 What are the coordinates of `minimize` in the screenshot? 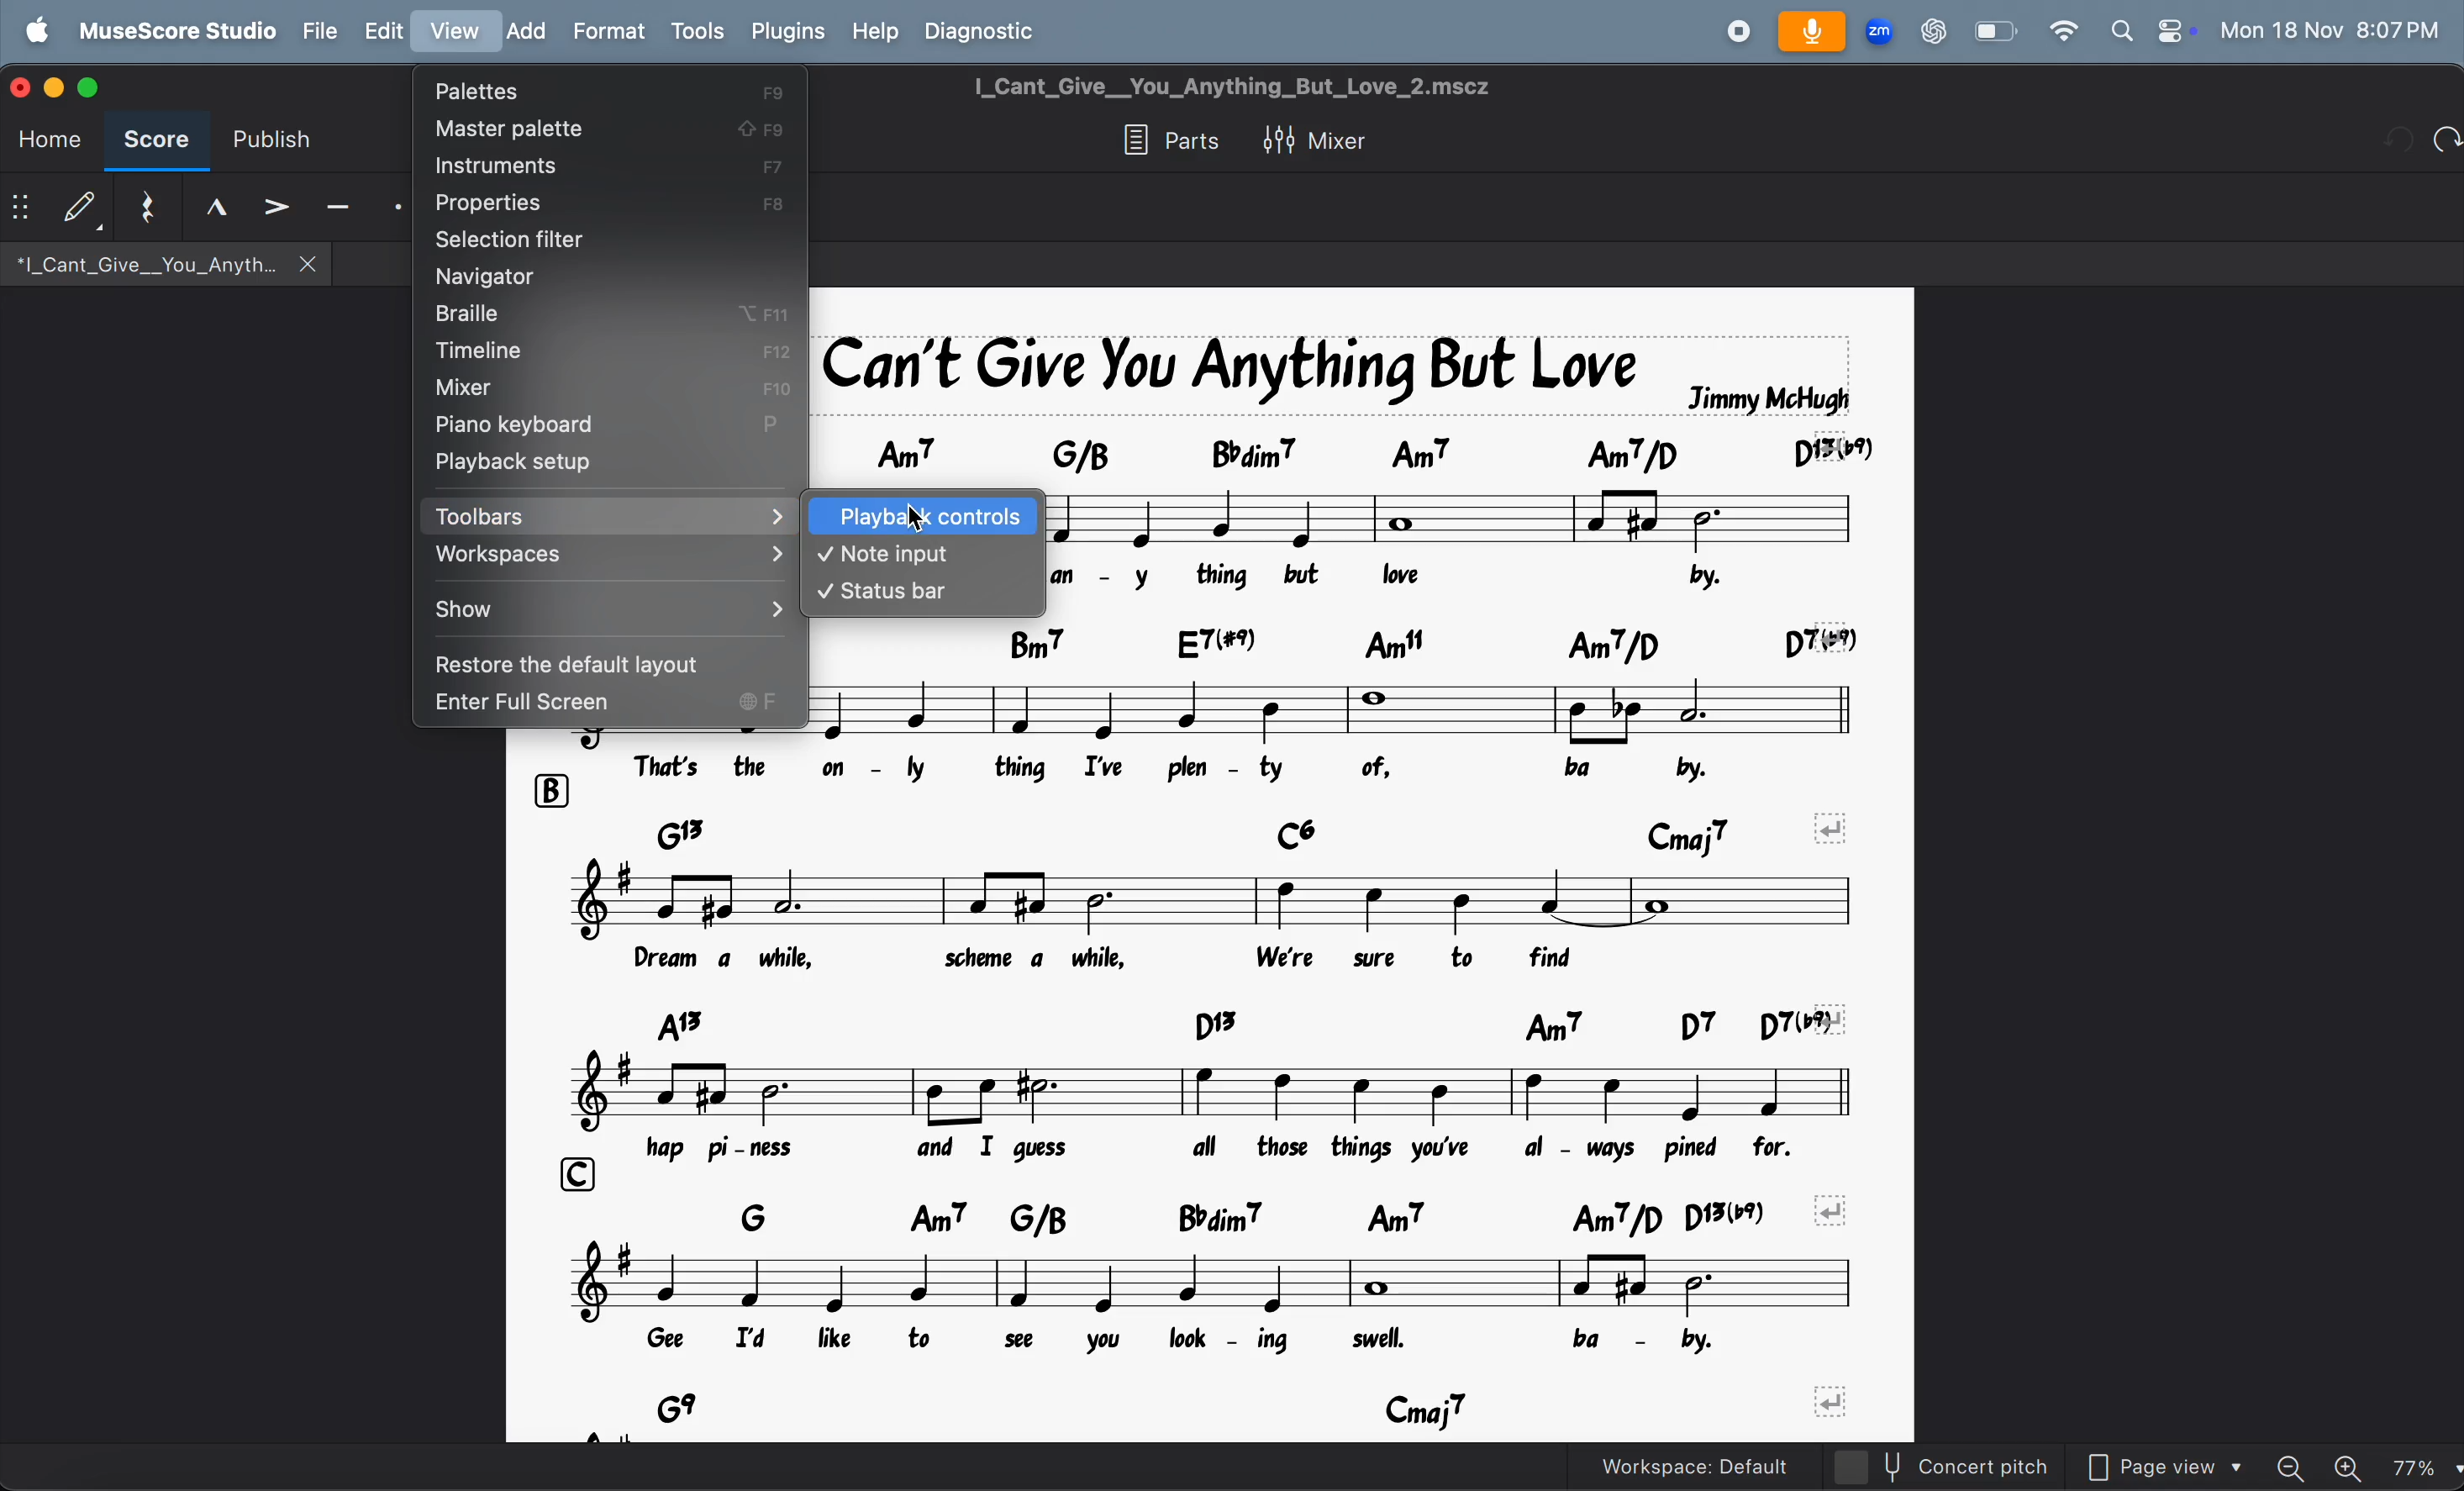 It's located at (58, 87).